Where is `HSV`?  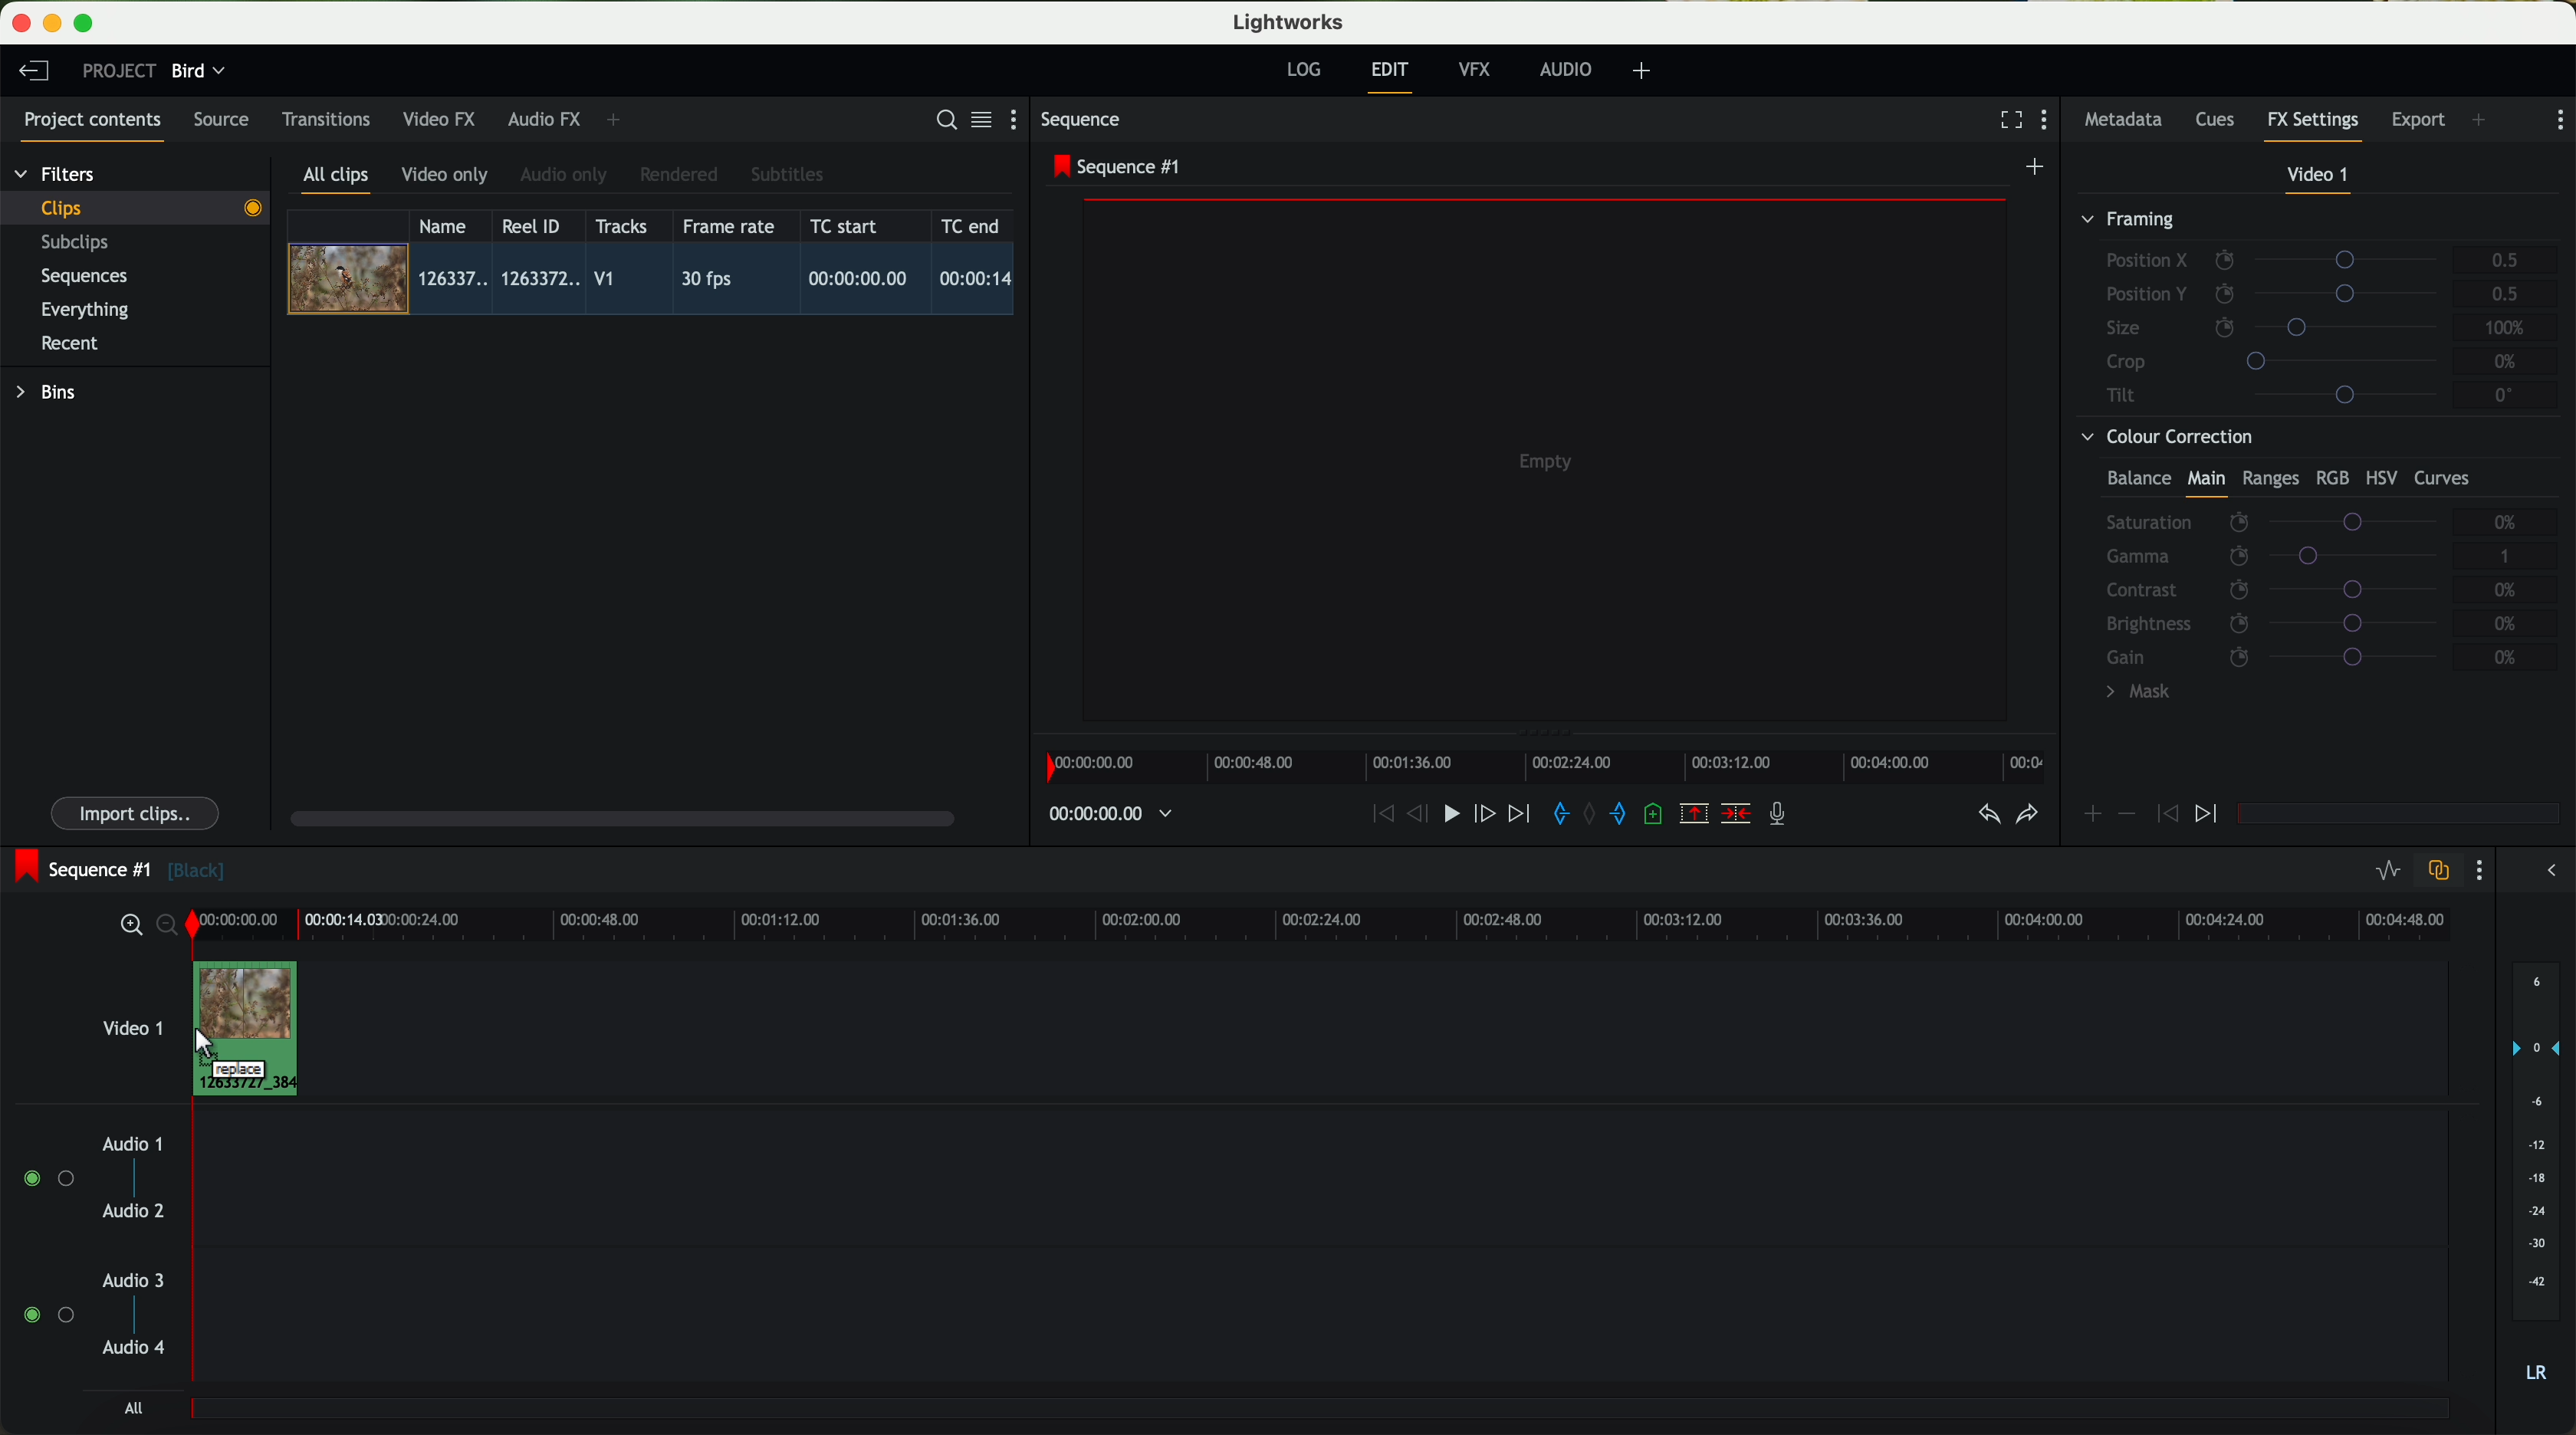 HSV is located at coordinates (2380, 477).